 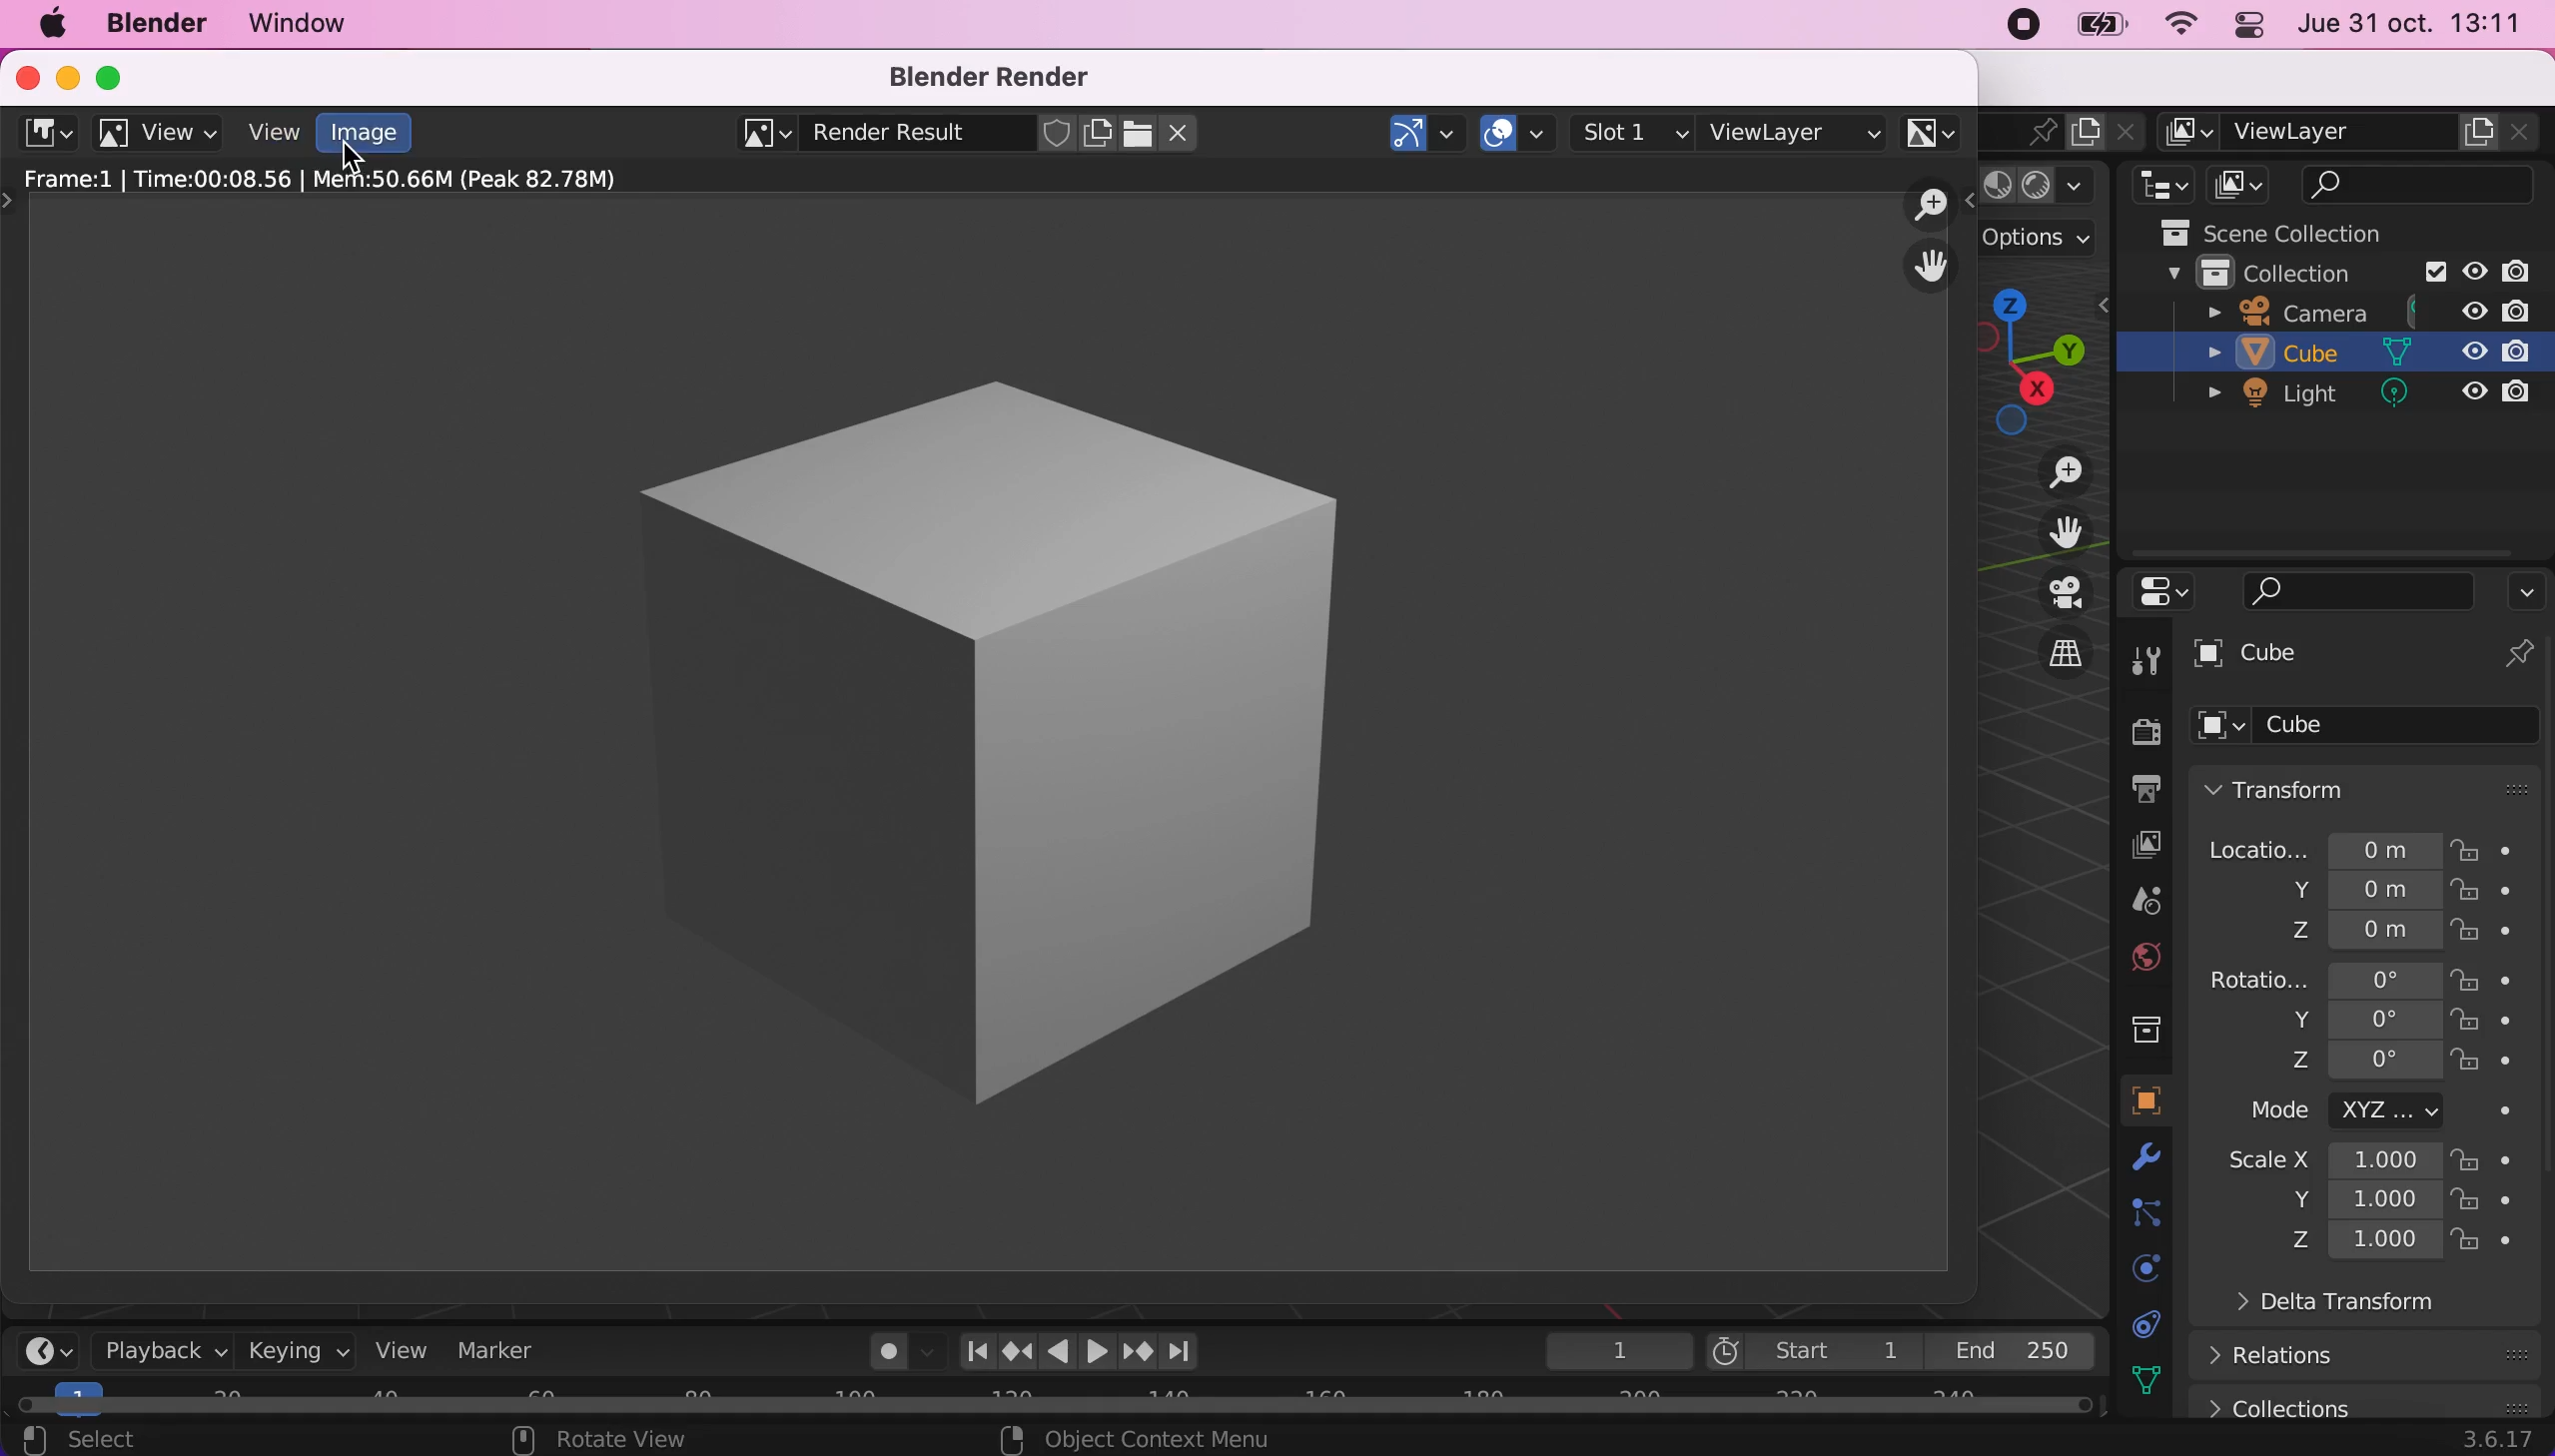 I want to click on physics, so click(x=2156, y=1163).